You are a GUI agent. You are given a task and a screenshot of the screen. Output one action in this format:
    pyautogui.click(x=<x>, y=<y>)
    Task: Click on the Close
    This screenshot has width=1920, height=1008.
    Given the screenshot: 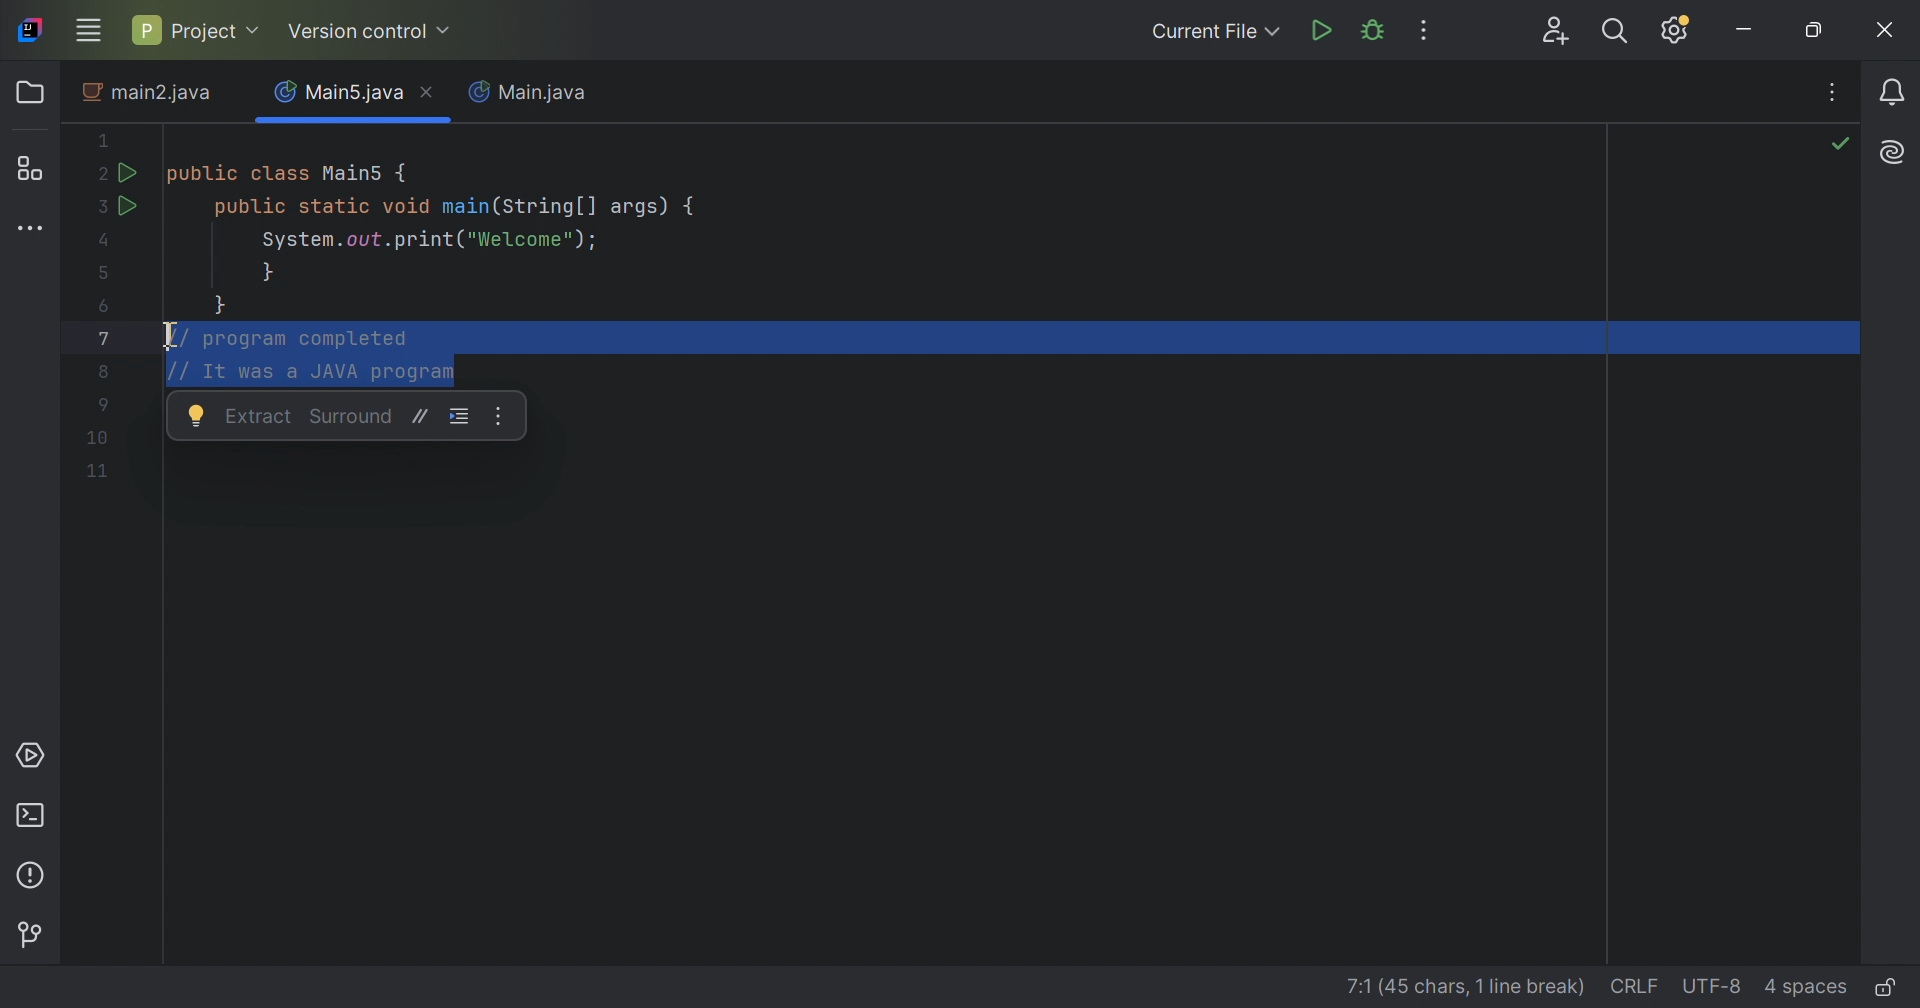 What is the action you would take?
    pyautogui.click(x=432, y=94)
    